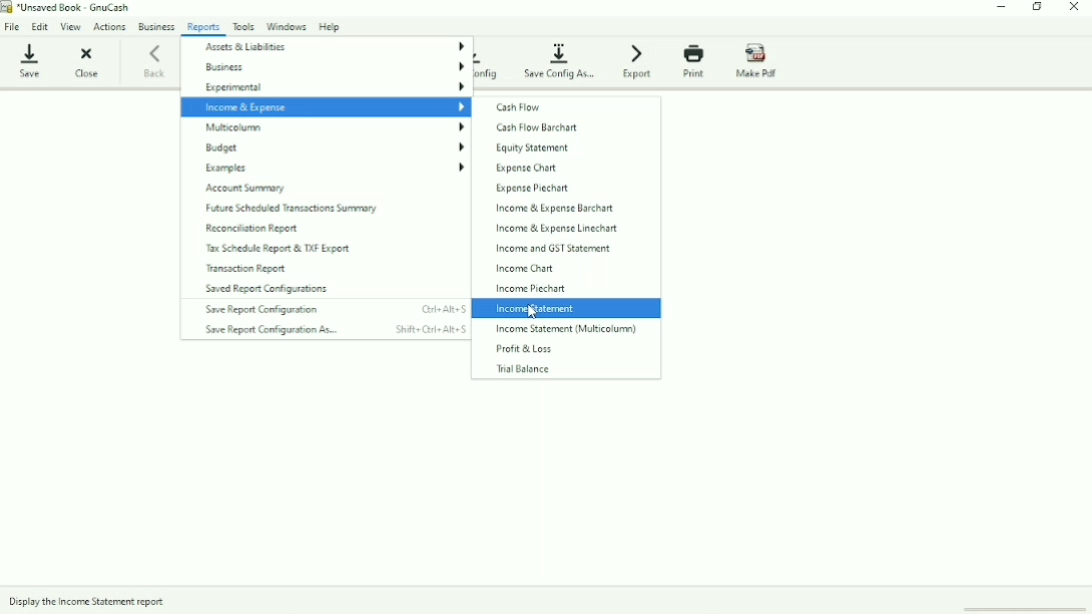 This screenshot has height=614, width=1092. I want to click on Tax Schedule Report & TXF Export, so click(277, 249).